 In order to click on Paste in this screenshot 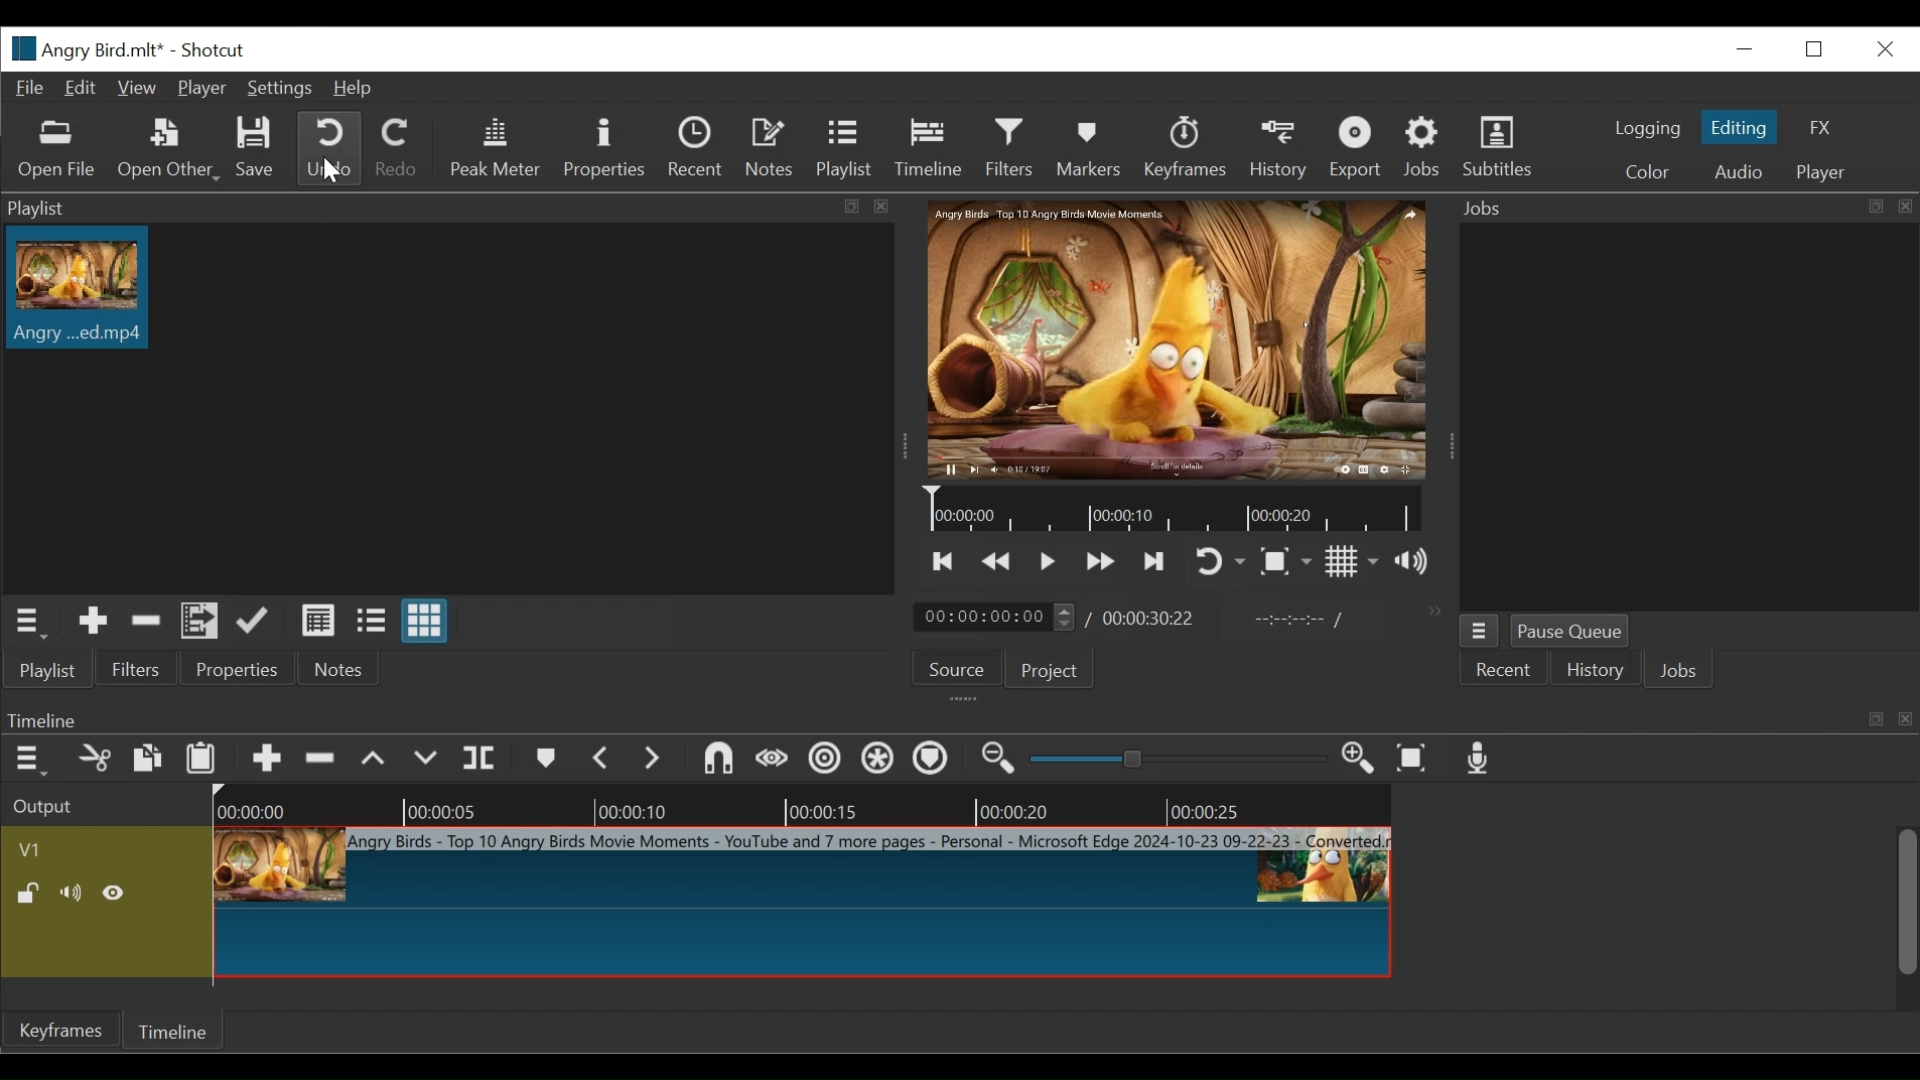, I will do `click(147, 758)`.